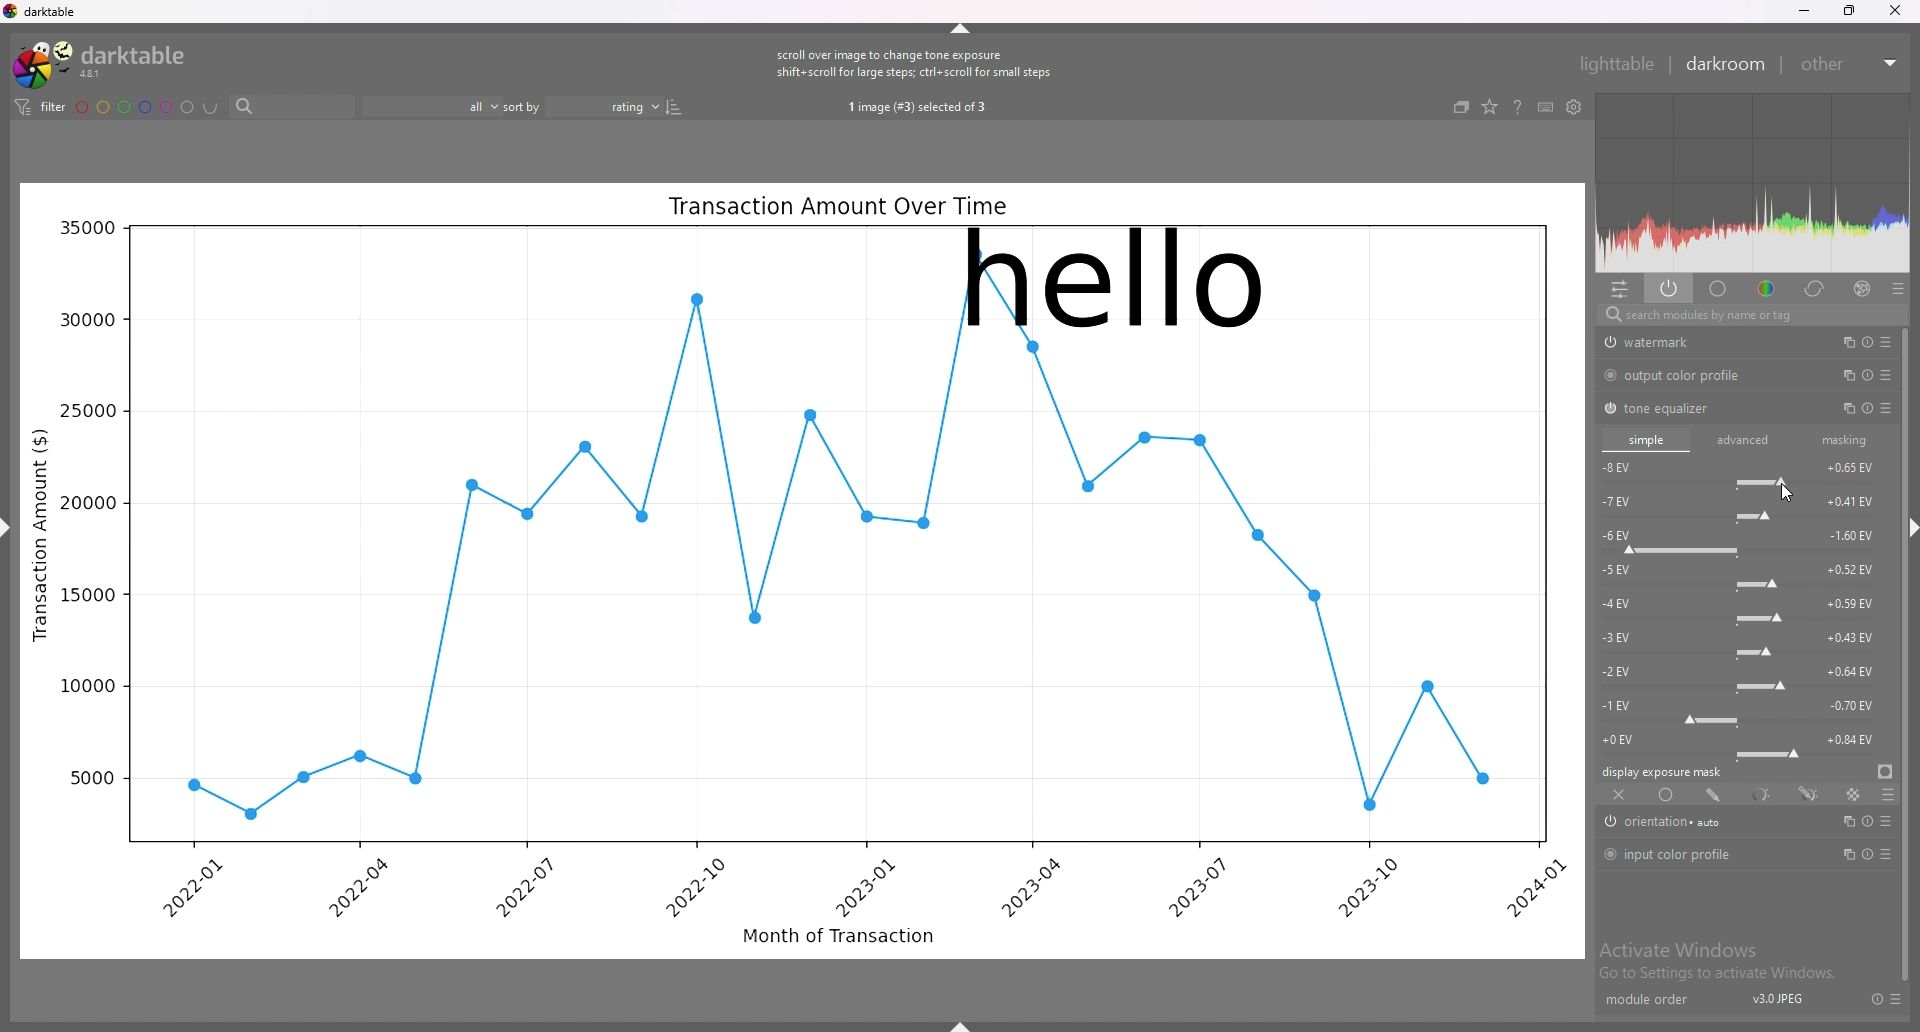 This screenshot has height=1032, width=1920. Describe the element at coordinates (40, 109) in the screenshot. I see `filter` at that location.